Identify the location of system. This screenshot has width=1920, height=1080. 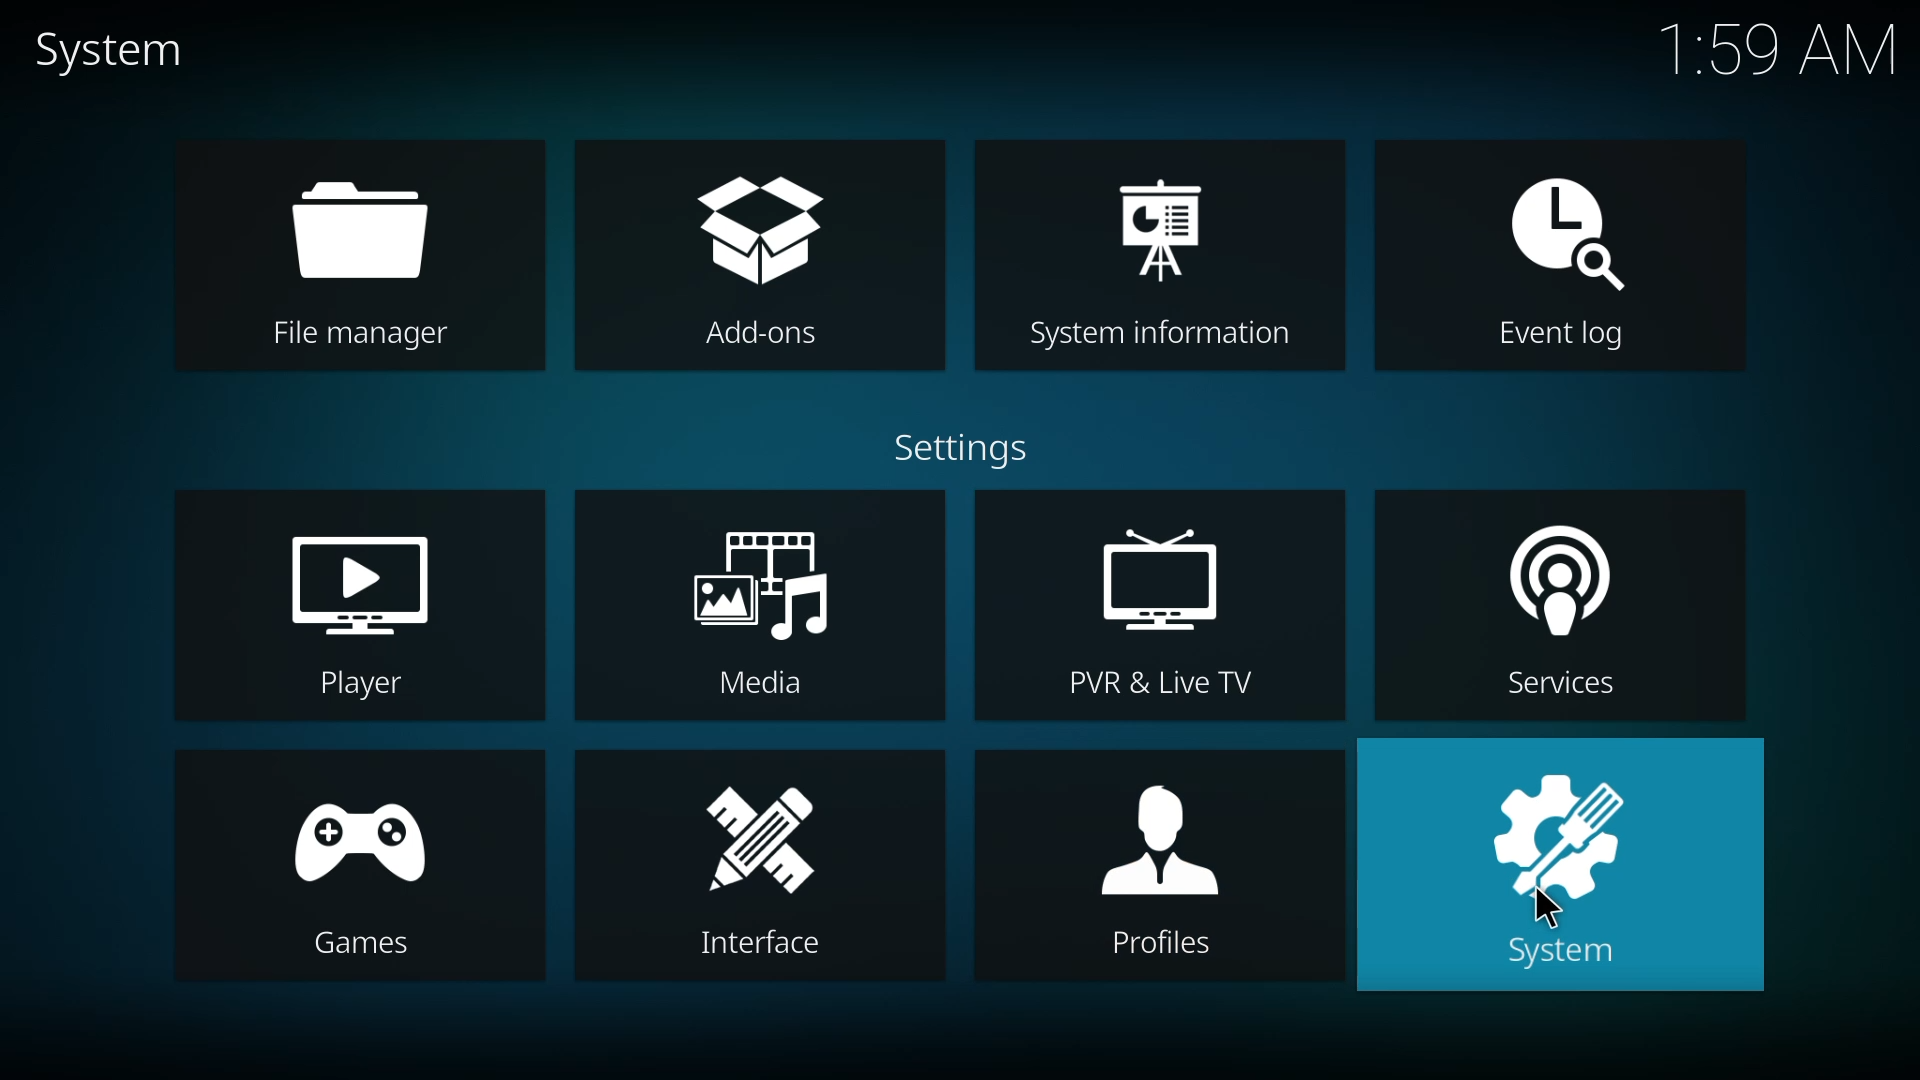
(1560, 870).